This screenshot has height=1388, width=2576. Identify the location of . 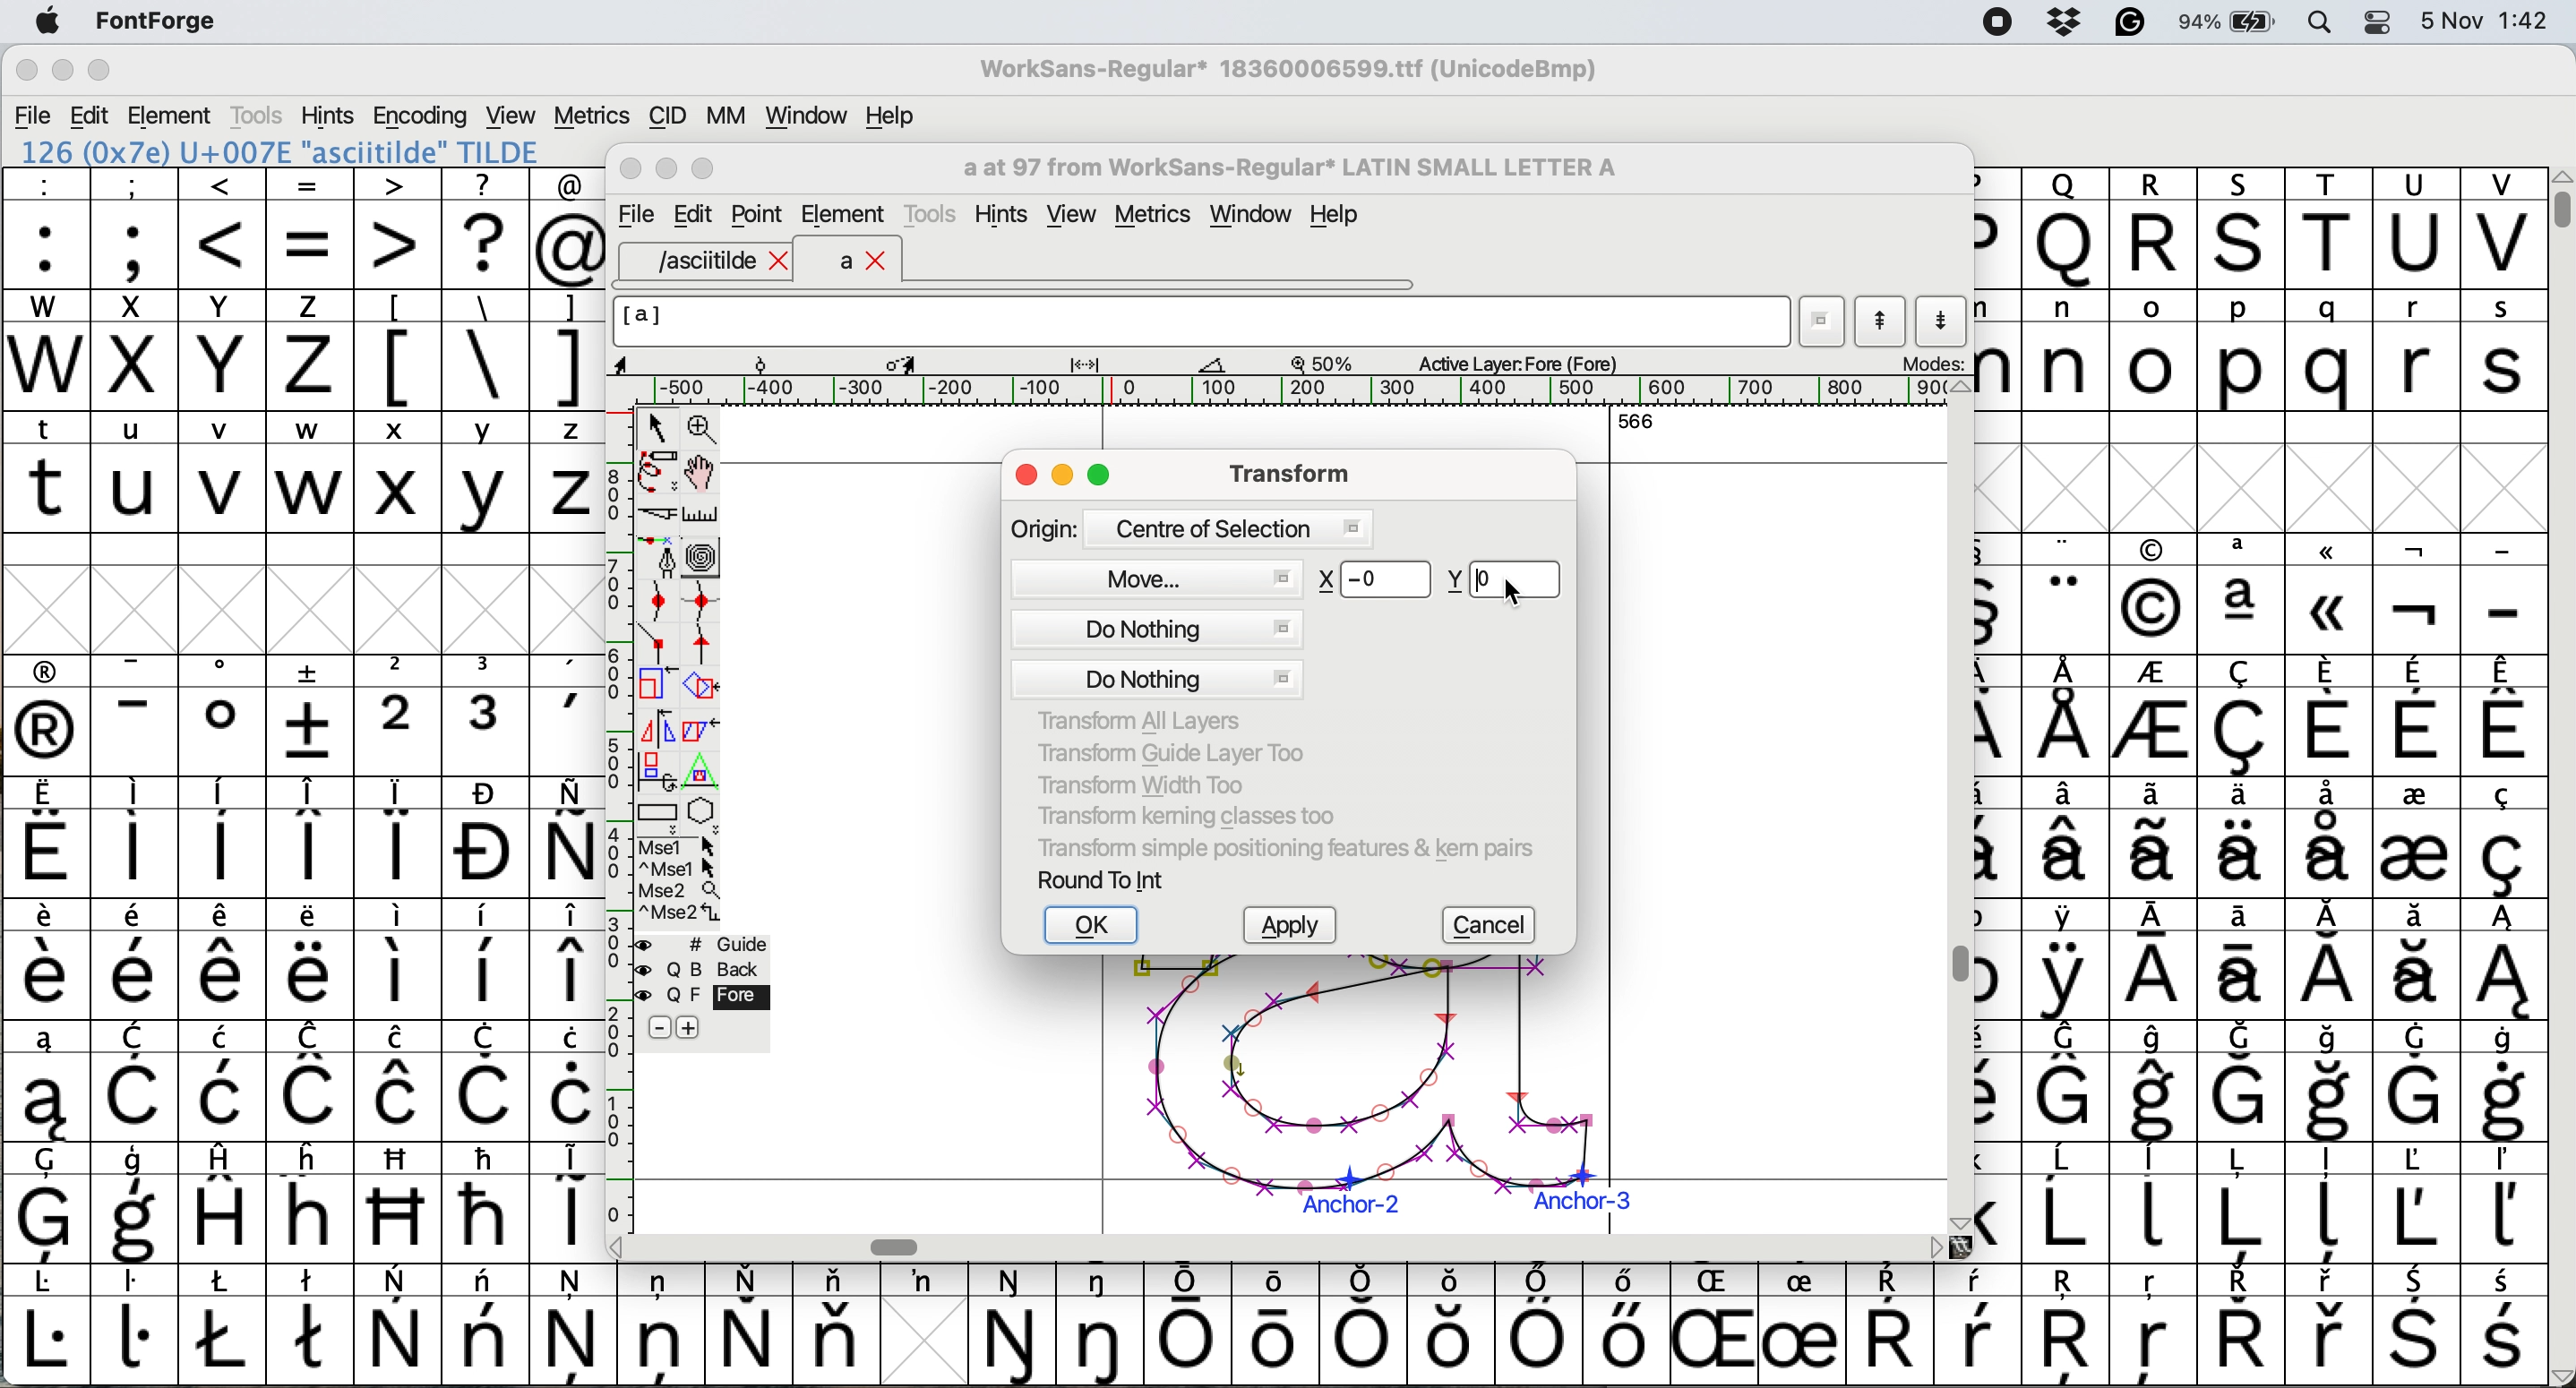
(1453, 1324).